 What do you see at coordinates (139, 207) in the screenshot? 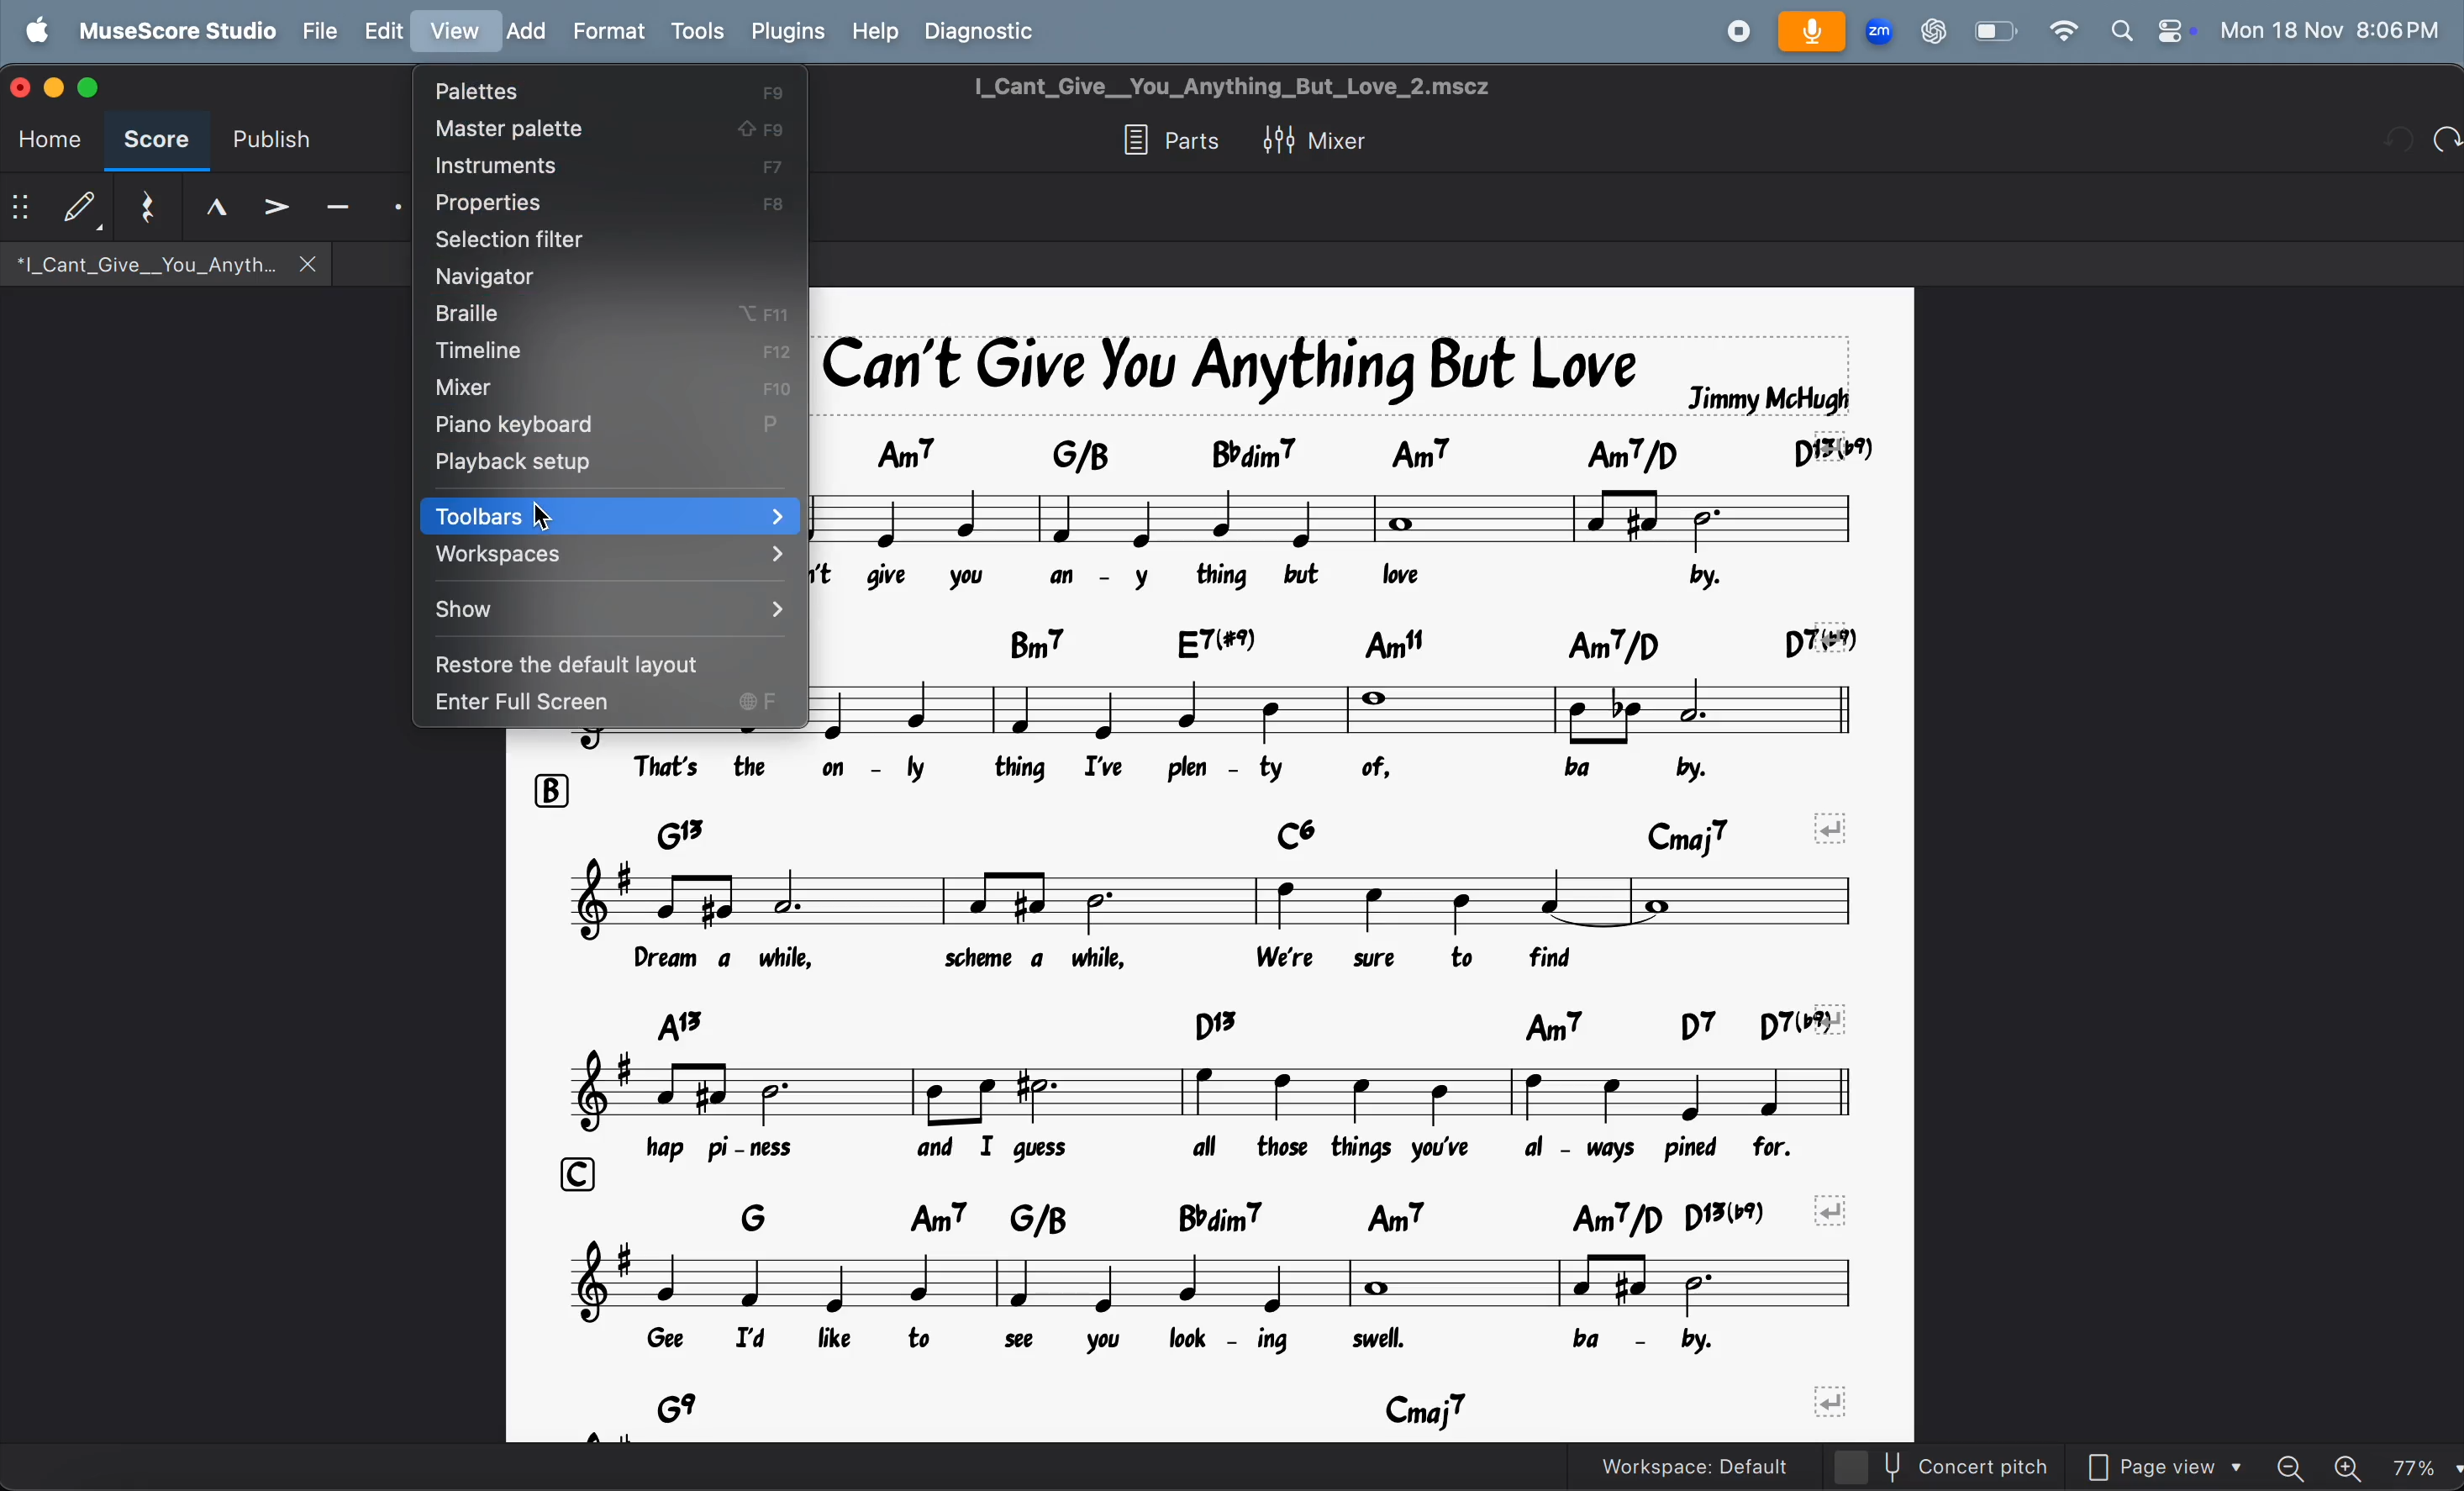
I see `reset` at bounding box center [139, 207].